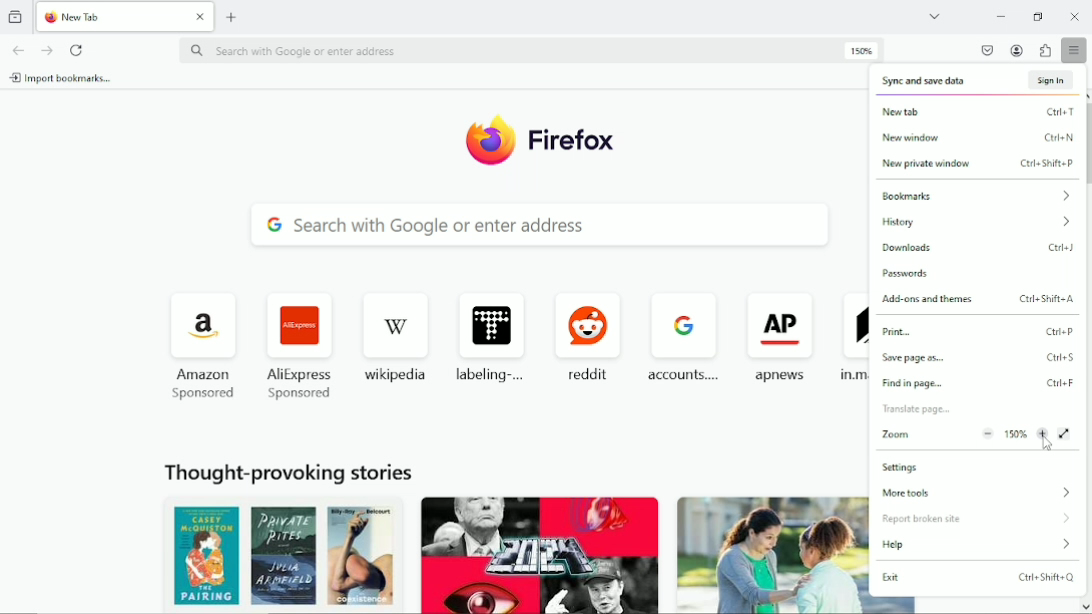 This screenshot has width=1092, height=614. I want to click on image, so click(278, 555).